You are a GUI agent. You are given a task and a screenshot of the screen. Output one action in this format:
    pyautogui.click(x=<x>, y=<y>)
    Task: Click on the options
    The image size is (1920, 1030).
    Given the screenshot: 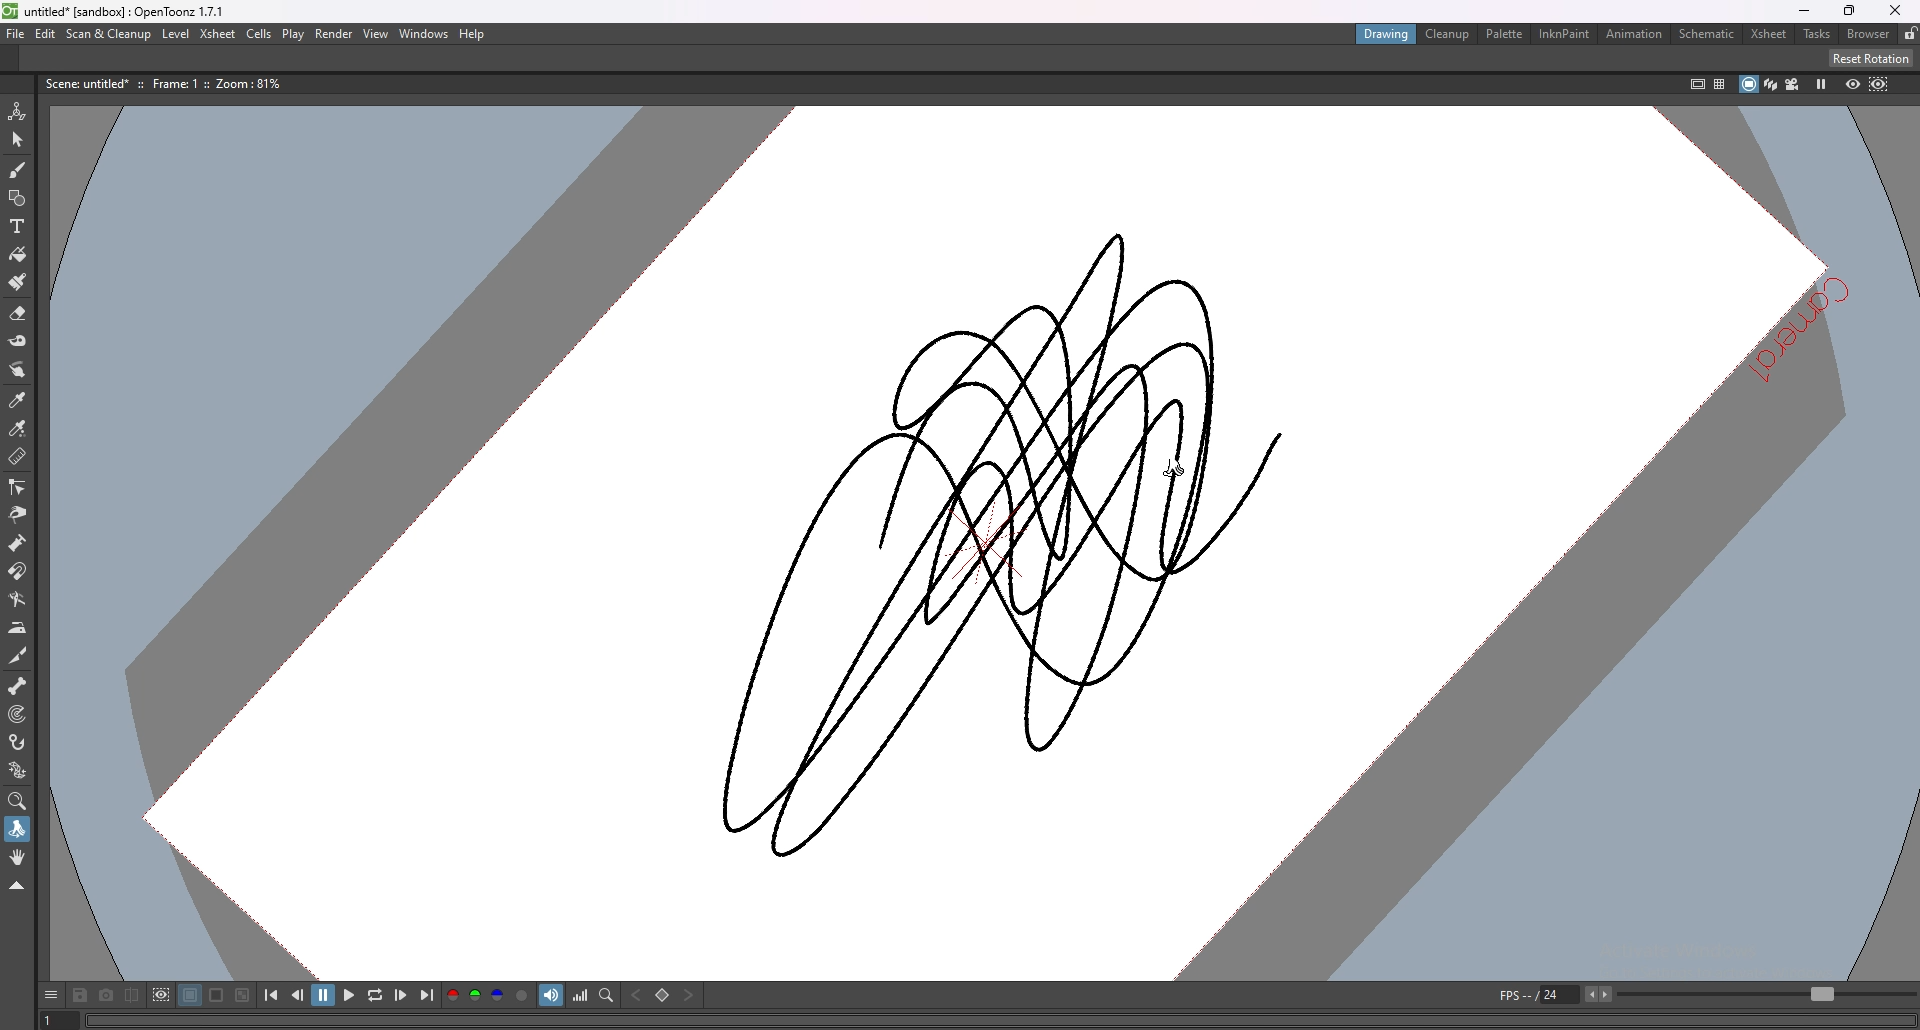 What is the action you would take?
    pyautogui.click(x=50, y=996)
    